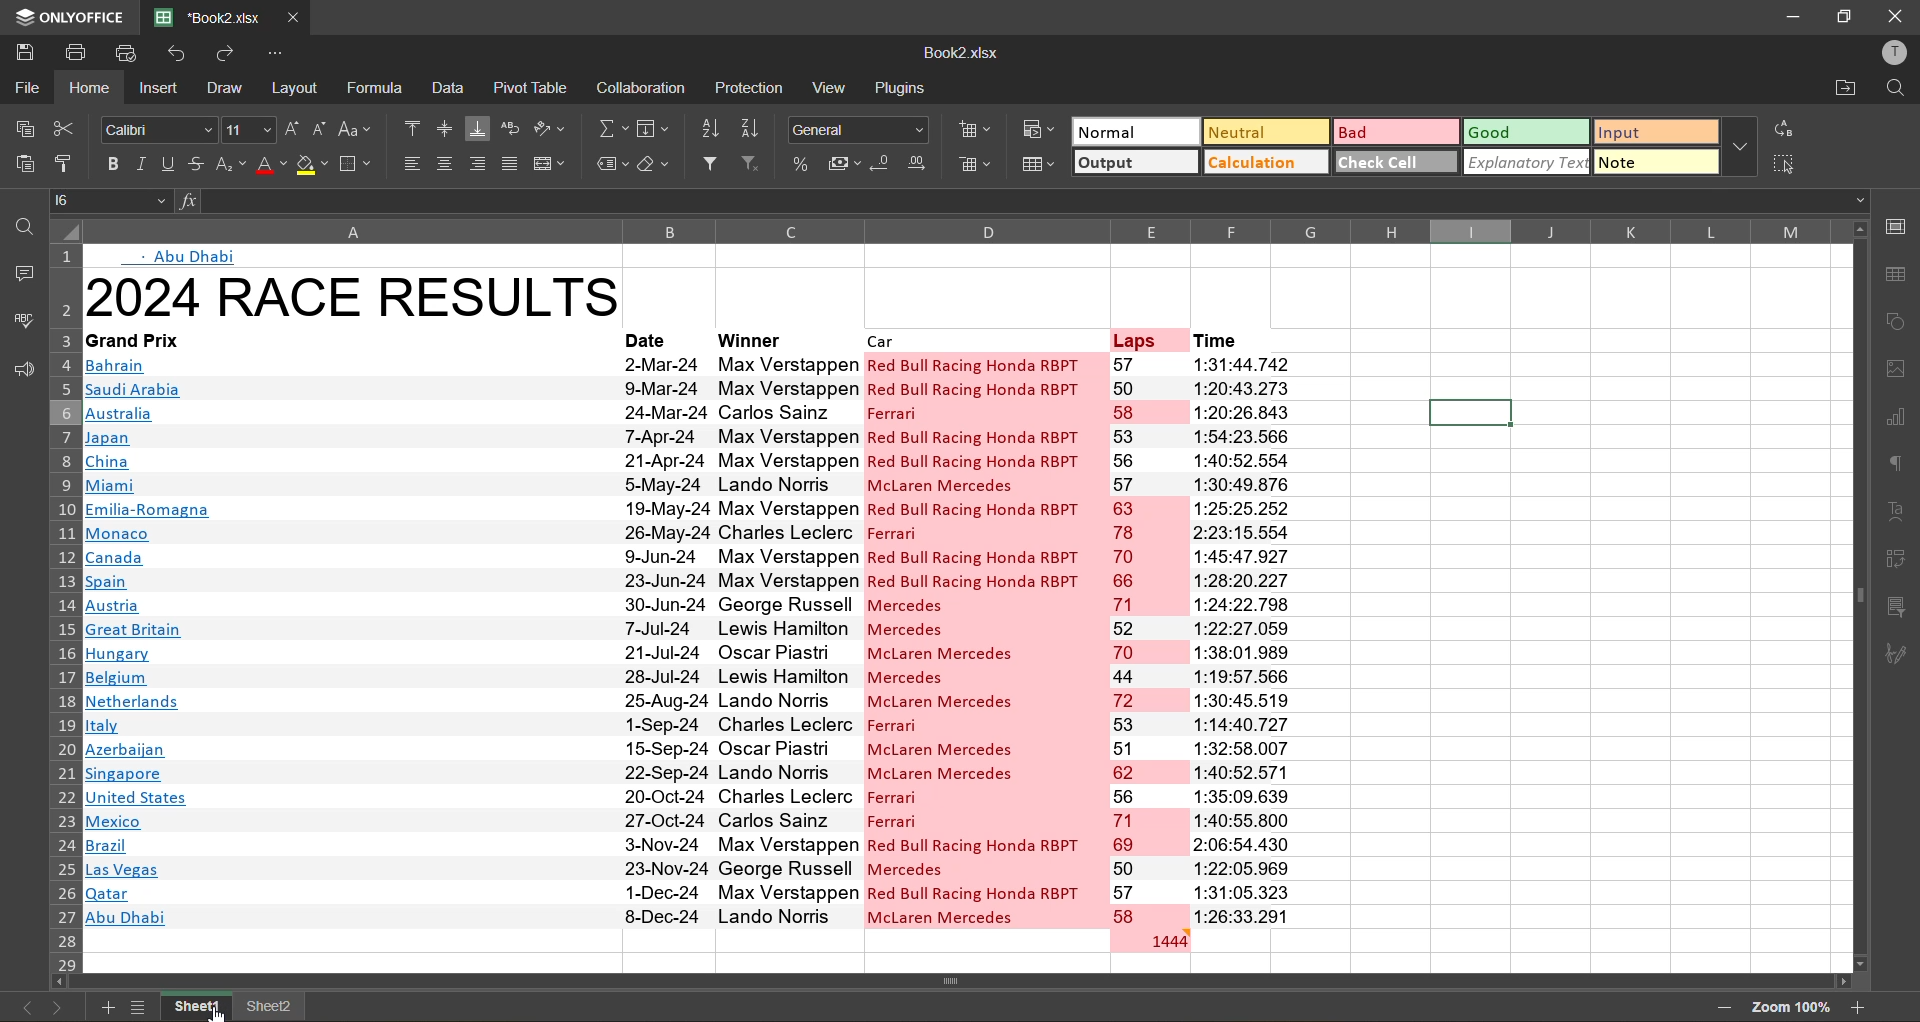 Image resolution: width=1920 pixels, height=1022 pixels. What do you see at coordinates (1146, 338) in the screenshot?
I see `laps` at bounding box center [1146, 338].